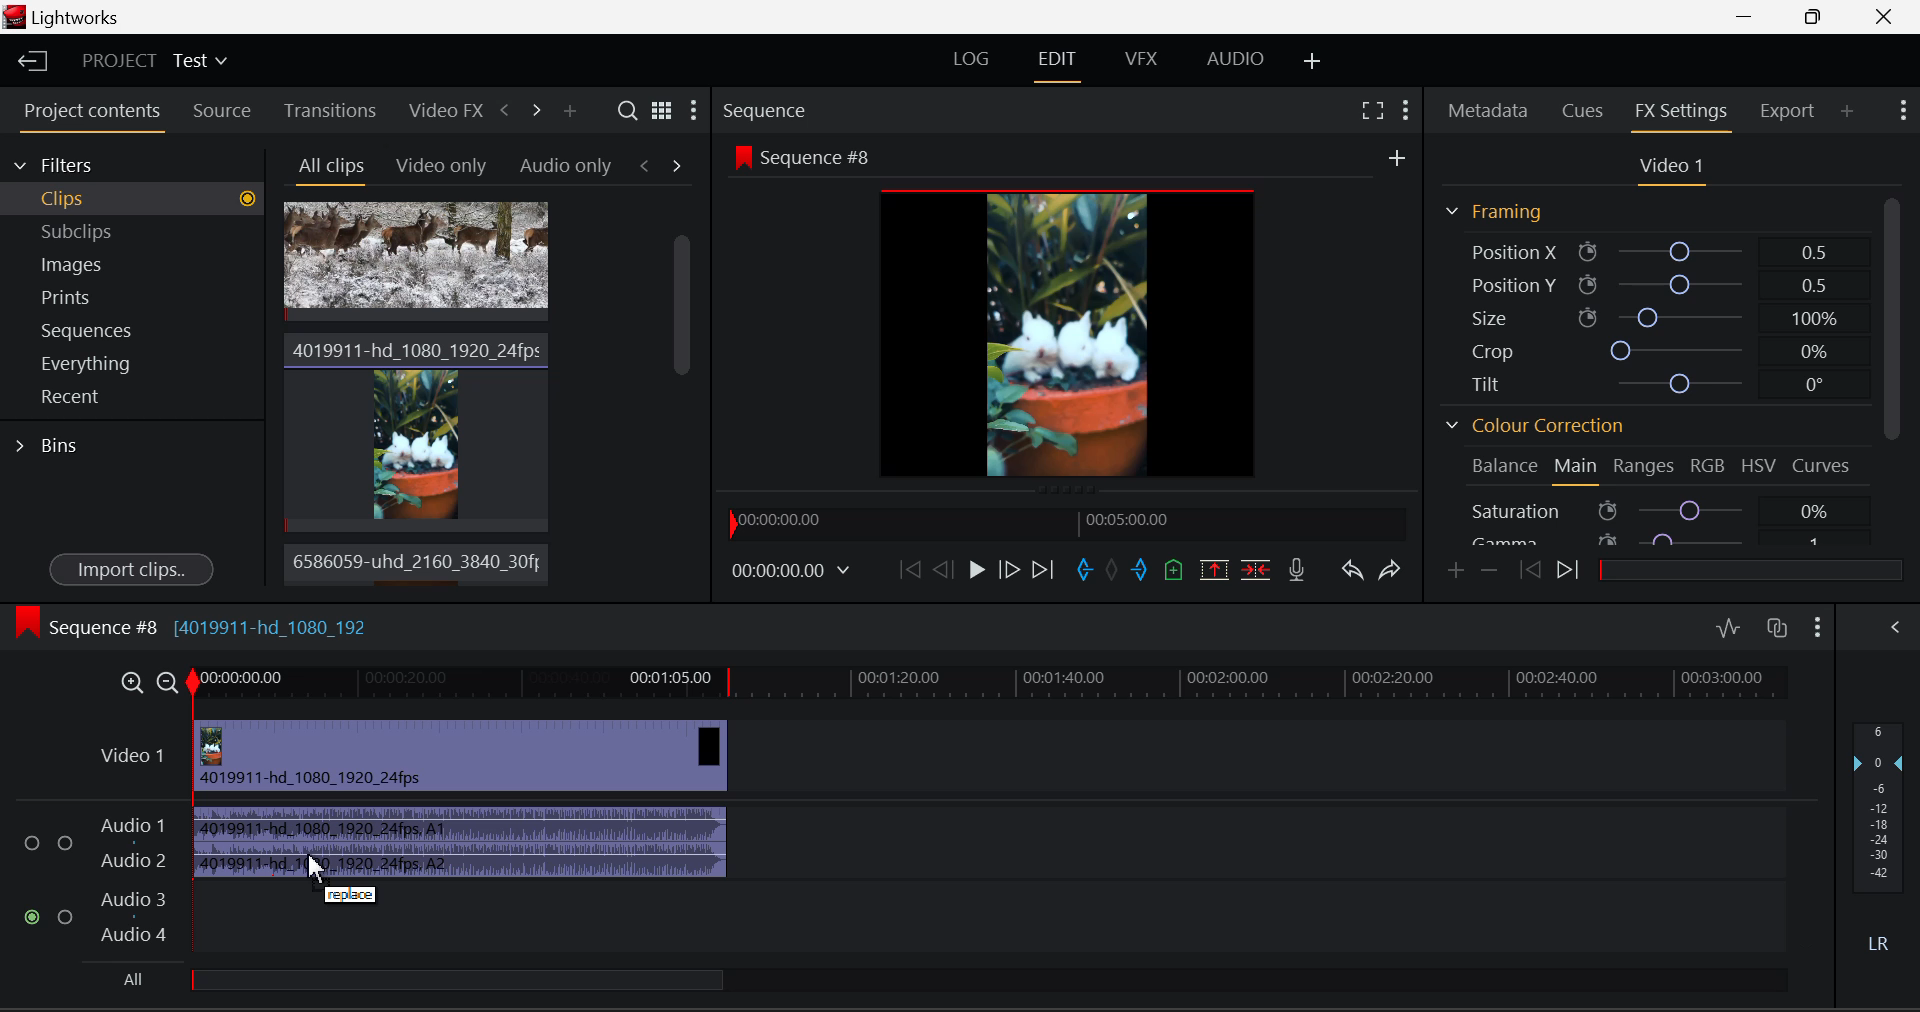 This screenshot has width=1920, height=1012. What do you see at coordinates (1643, 466) in the screenshot?
I see `Ranges` at bounding box center [1643, 466].